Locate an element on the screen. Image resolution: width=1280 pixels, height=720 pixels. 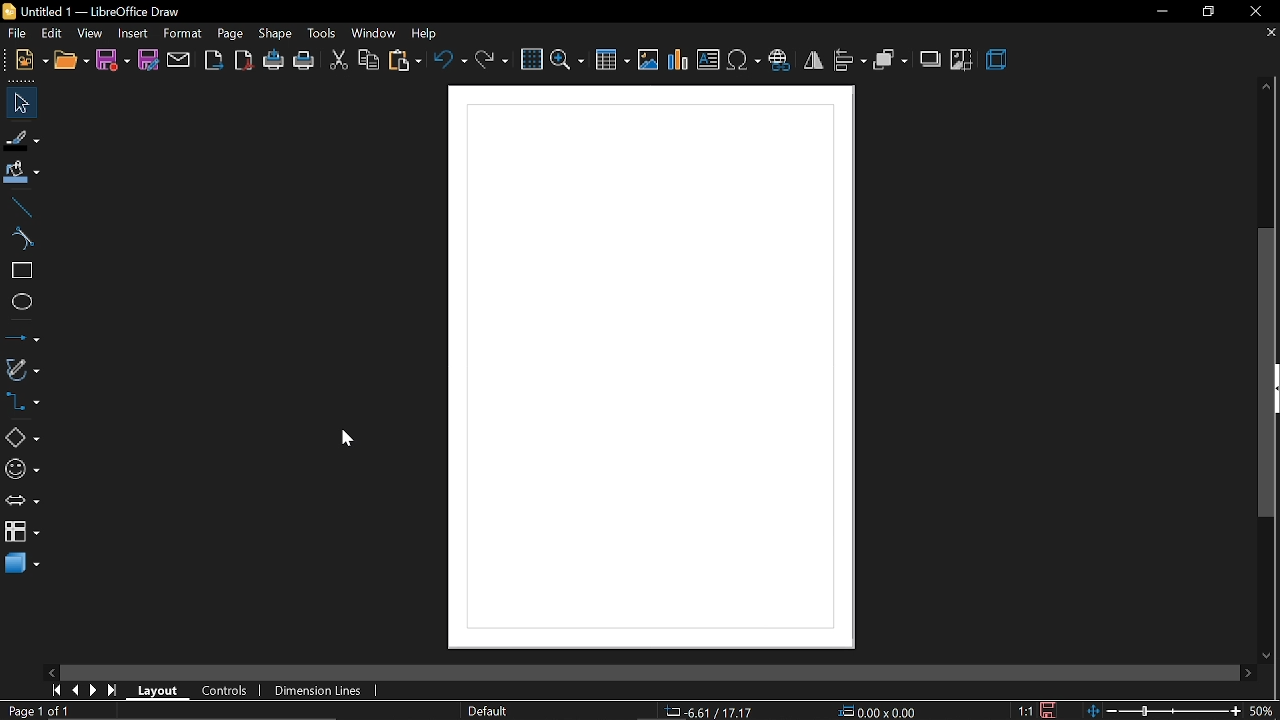
insert text is located at coordinates (709, 59).